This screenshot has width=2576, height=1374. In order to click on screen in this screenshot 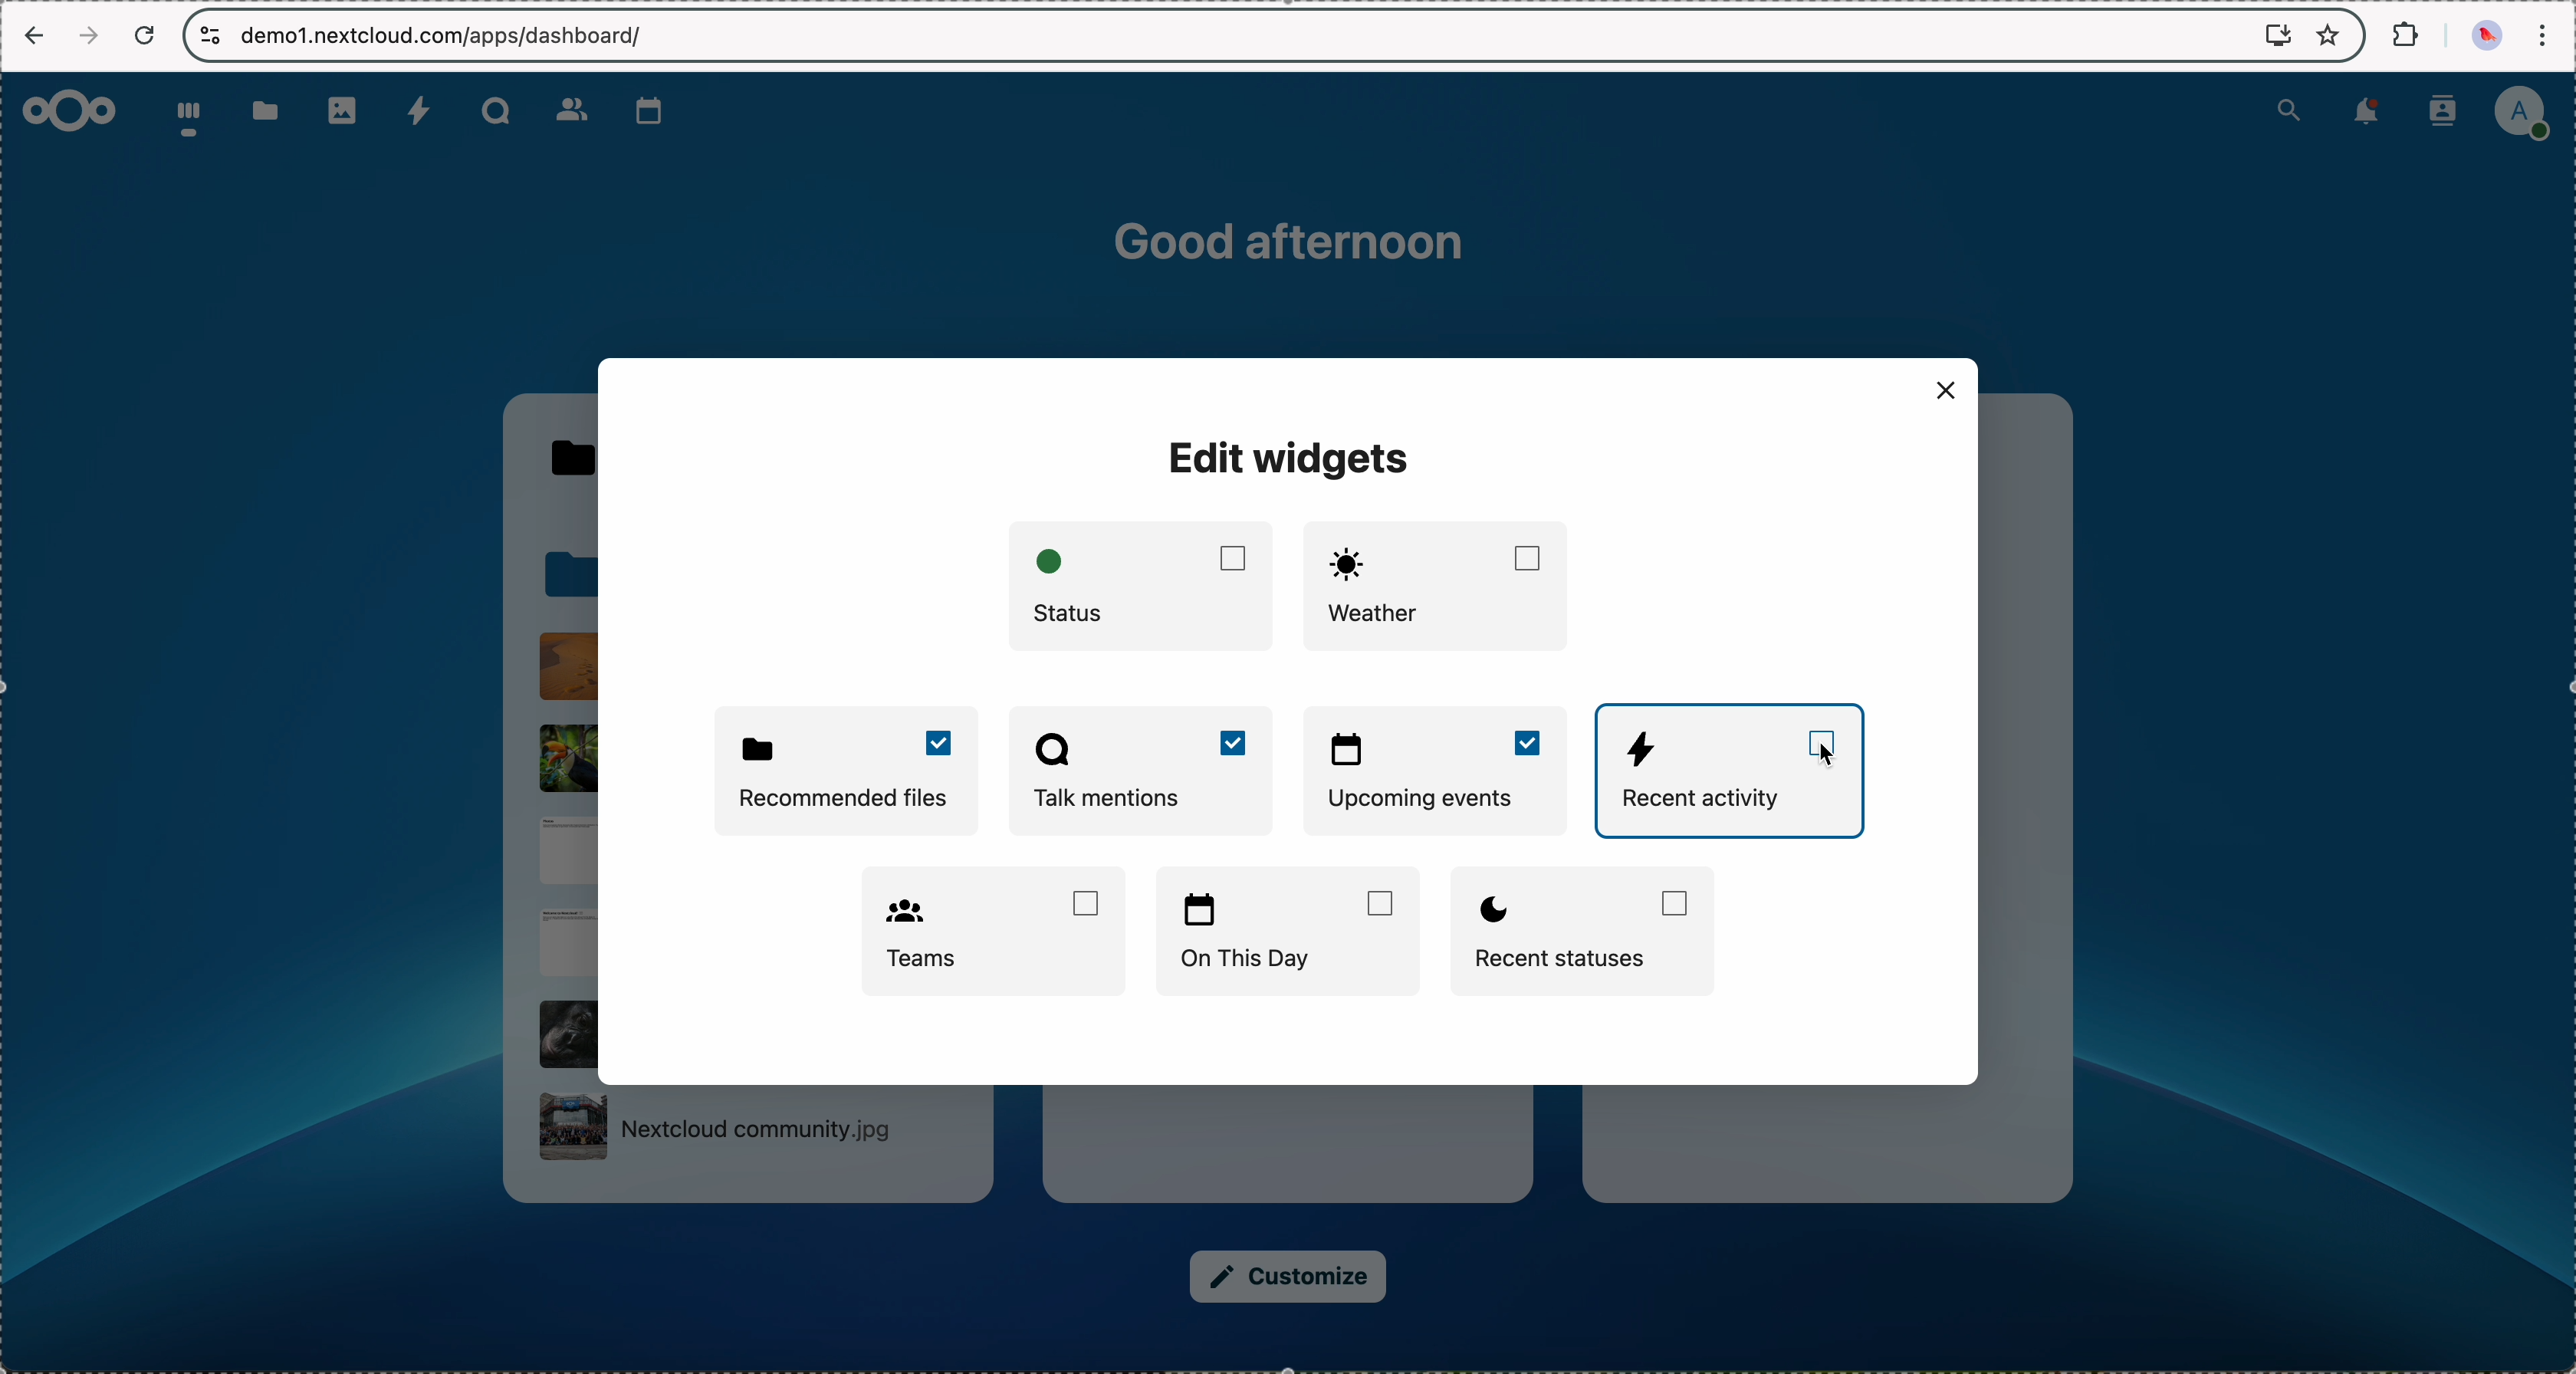, I will do `click(2278, 35)`.